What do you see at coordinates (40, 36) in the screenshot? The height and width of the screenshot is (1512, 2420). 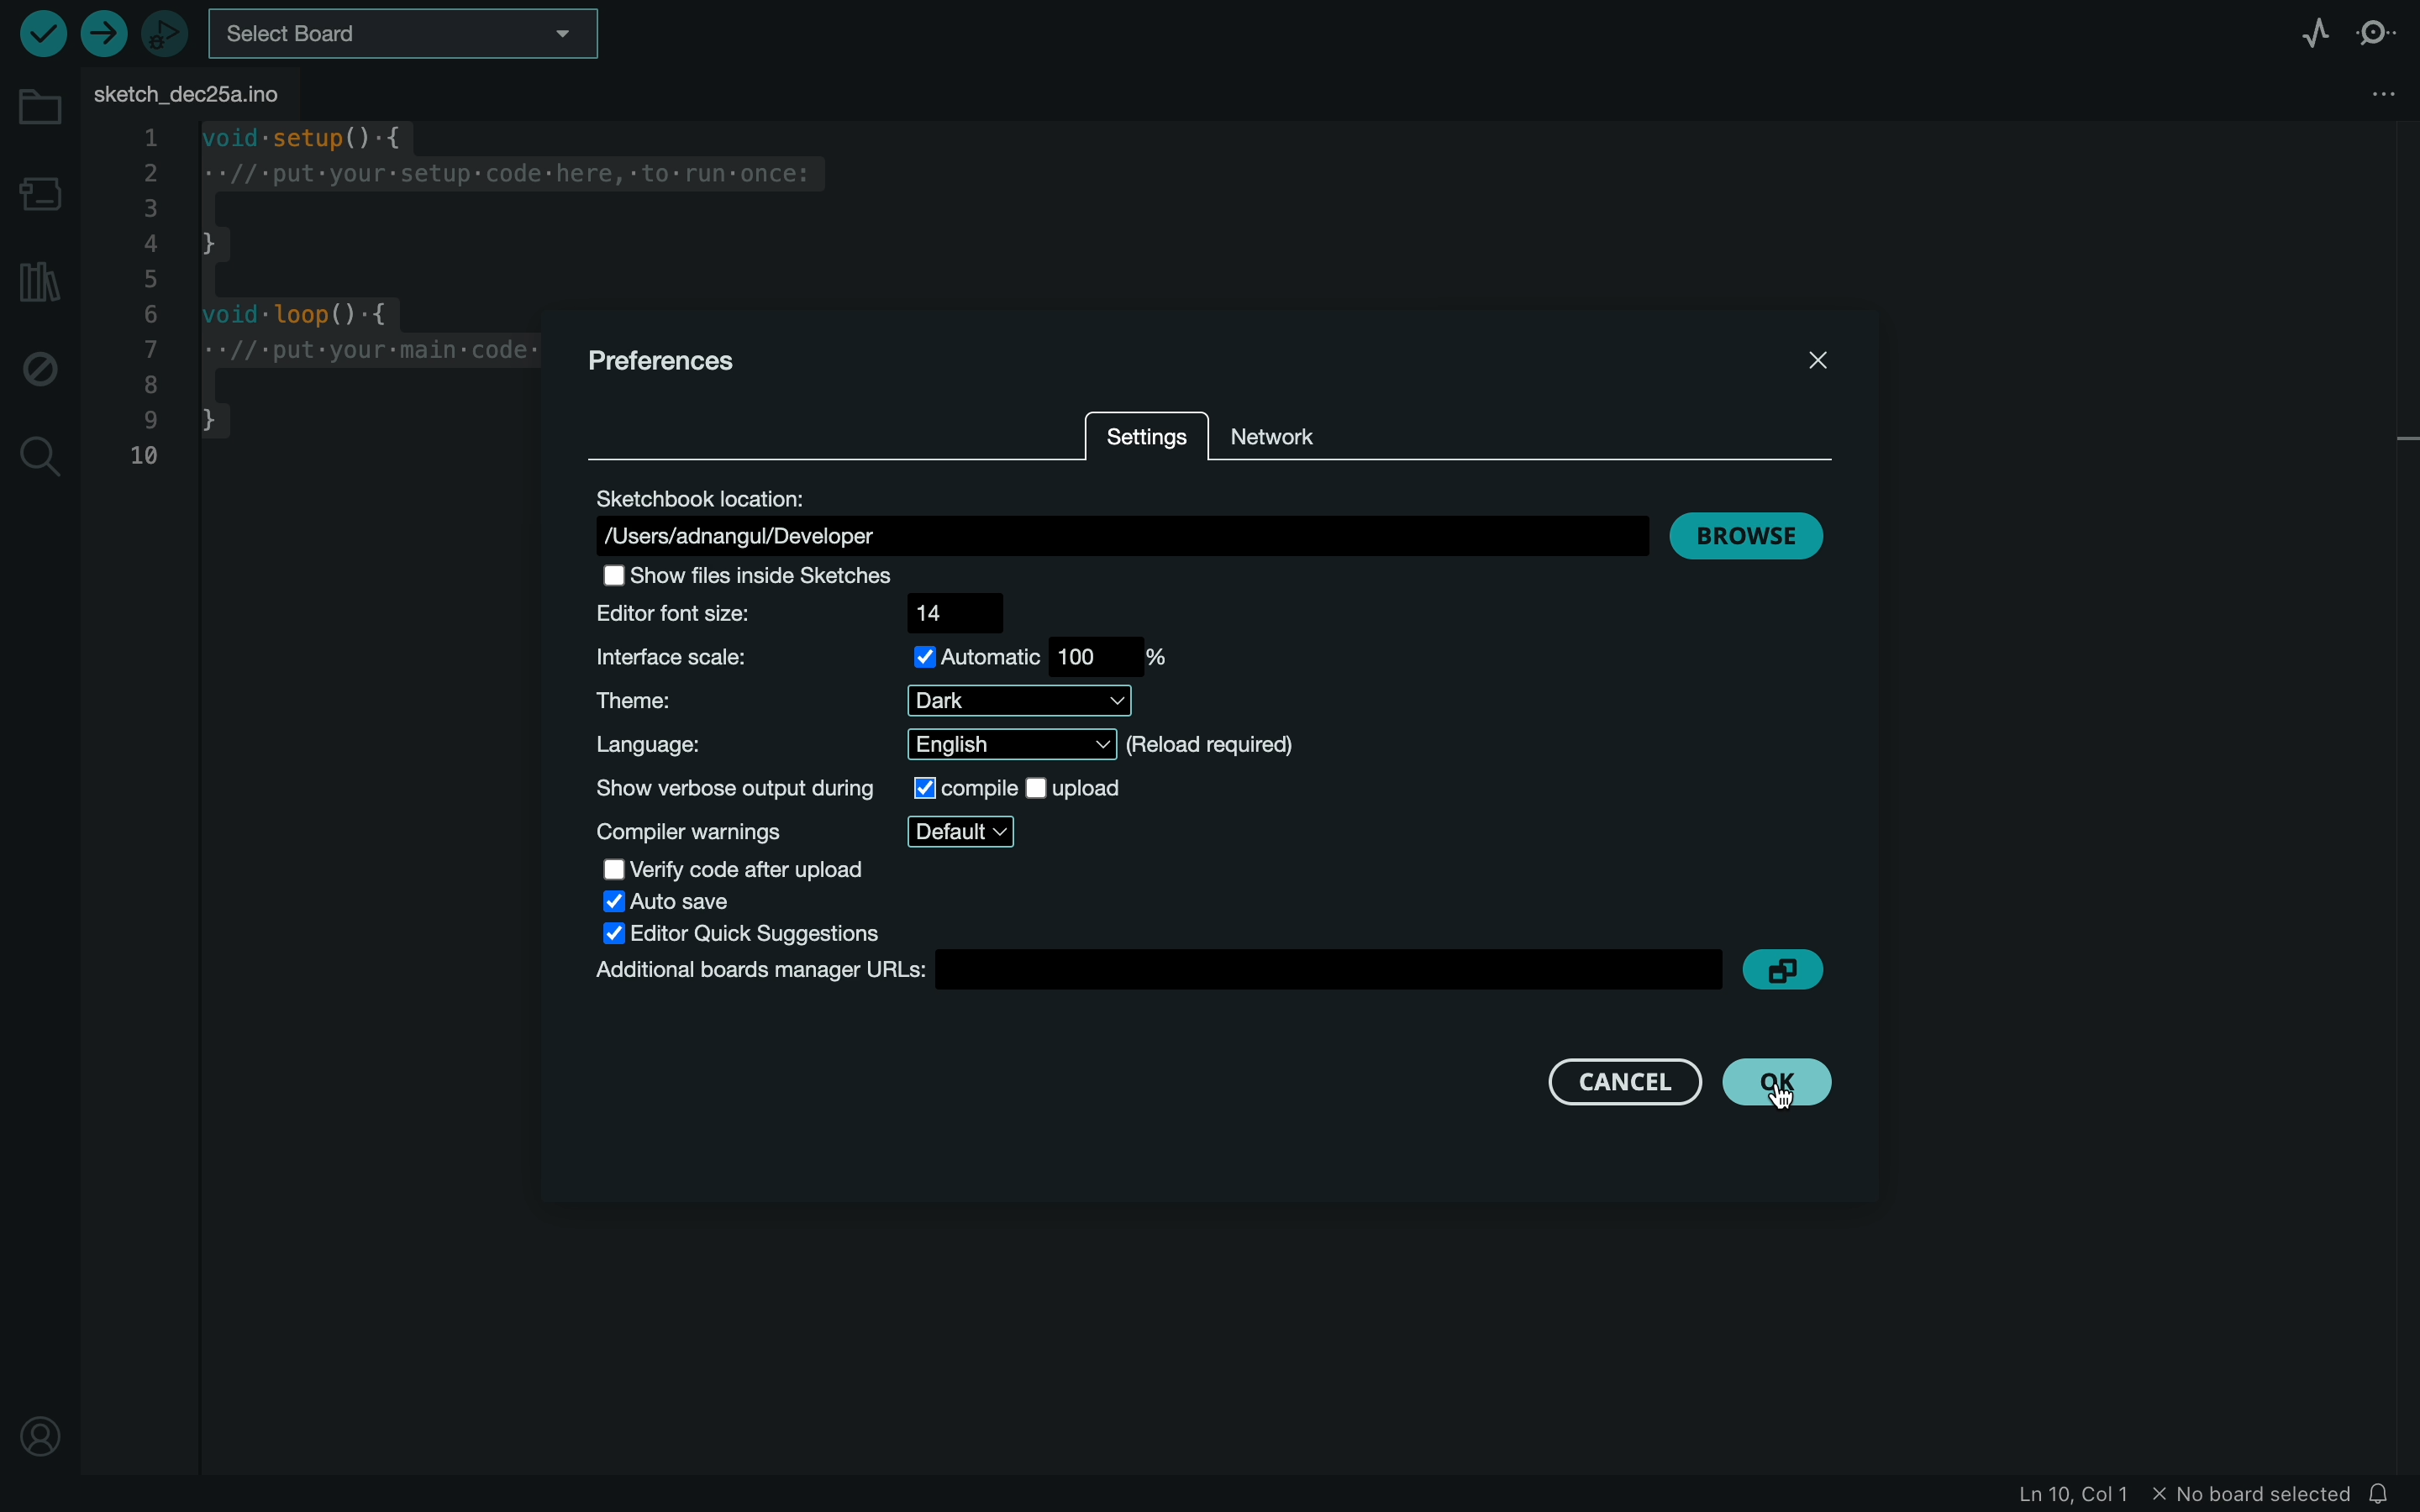 I see `verify` at bounding box center [40, 36].